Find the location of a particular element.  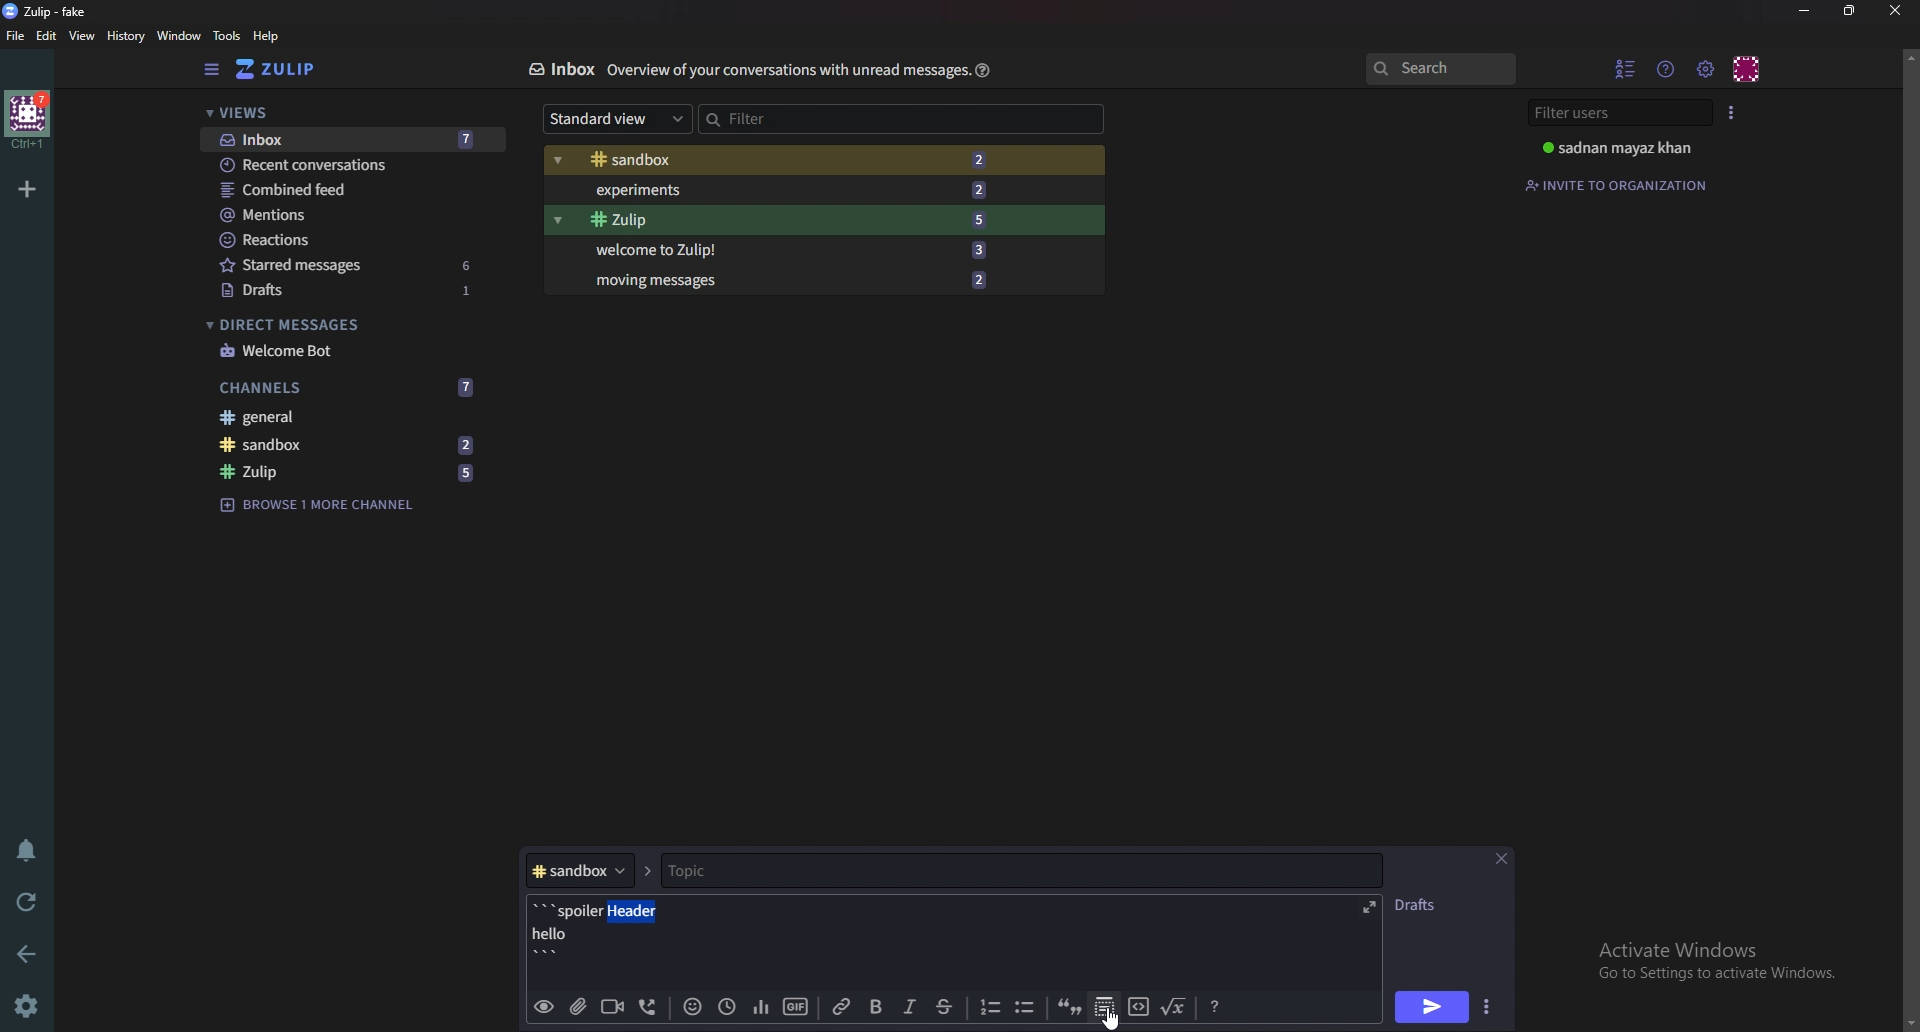

Add organization is located at coordinates (26, 188).